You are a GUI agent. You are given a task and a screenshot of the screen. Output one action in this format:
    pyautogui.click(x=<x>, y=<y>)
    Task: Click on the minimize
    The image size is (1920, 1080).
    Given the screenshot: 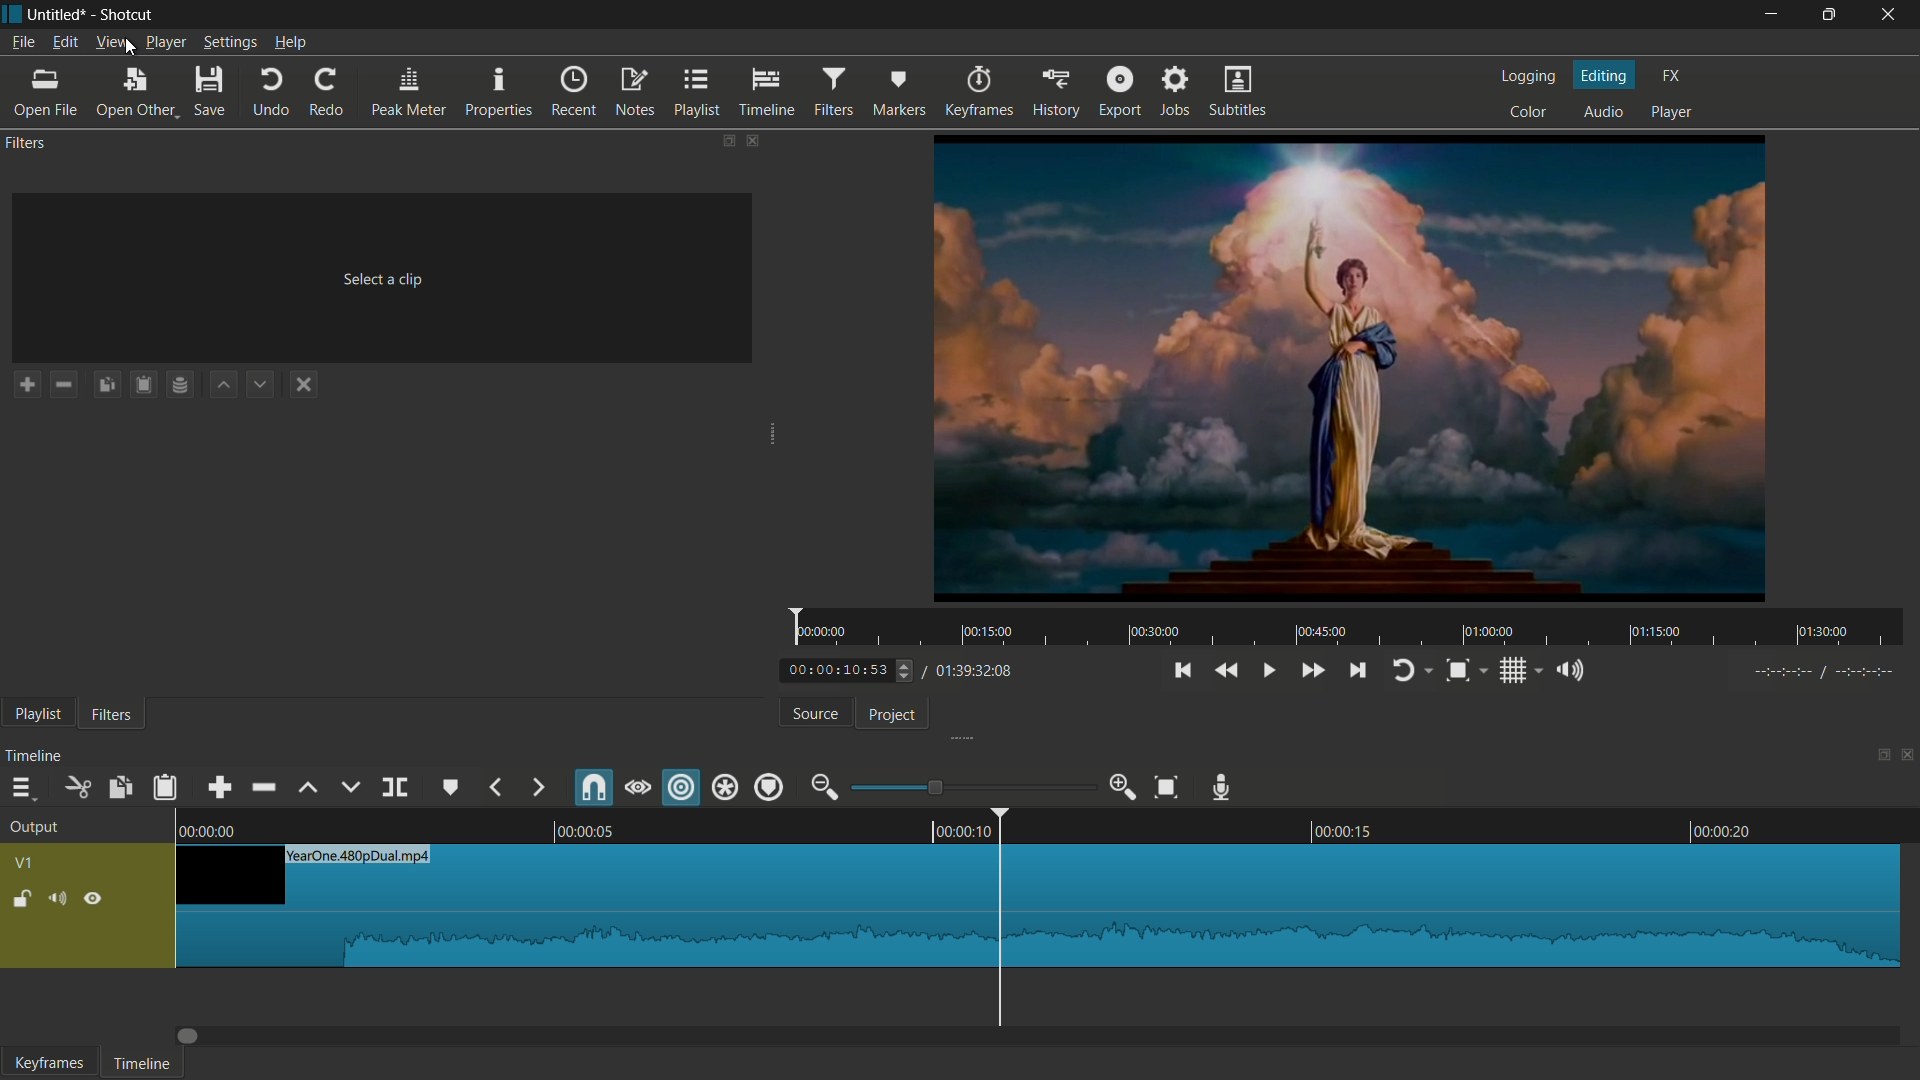 What is the action you would take?
    pyautogui.click(x=1775, y=14)
    